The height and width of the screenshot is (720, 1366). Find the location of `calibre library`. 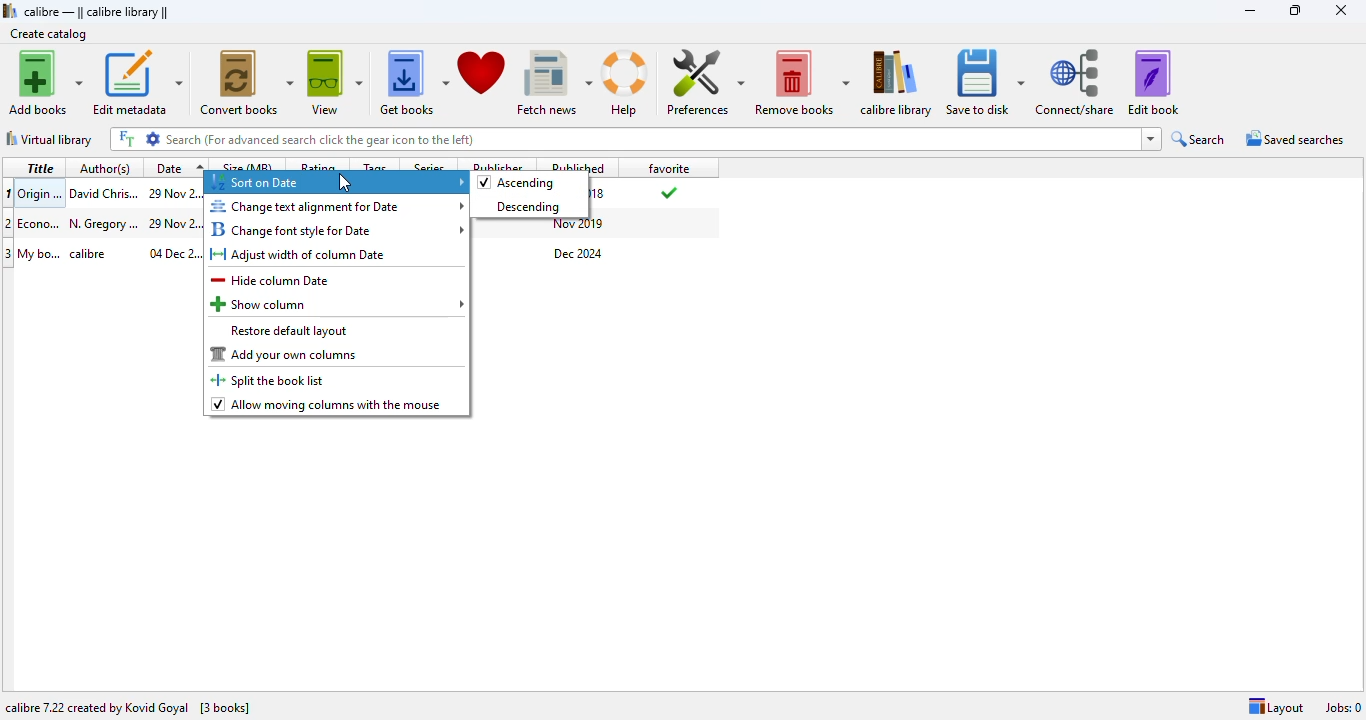

calibre library is located at coordinates (896, 82).